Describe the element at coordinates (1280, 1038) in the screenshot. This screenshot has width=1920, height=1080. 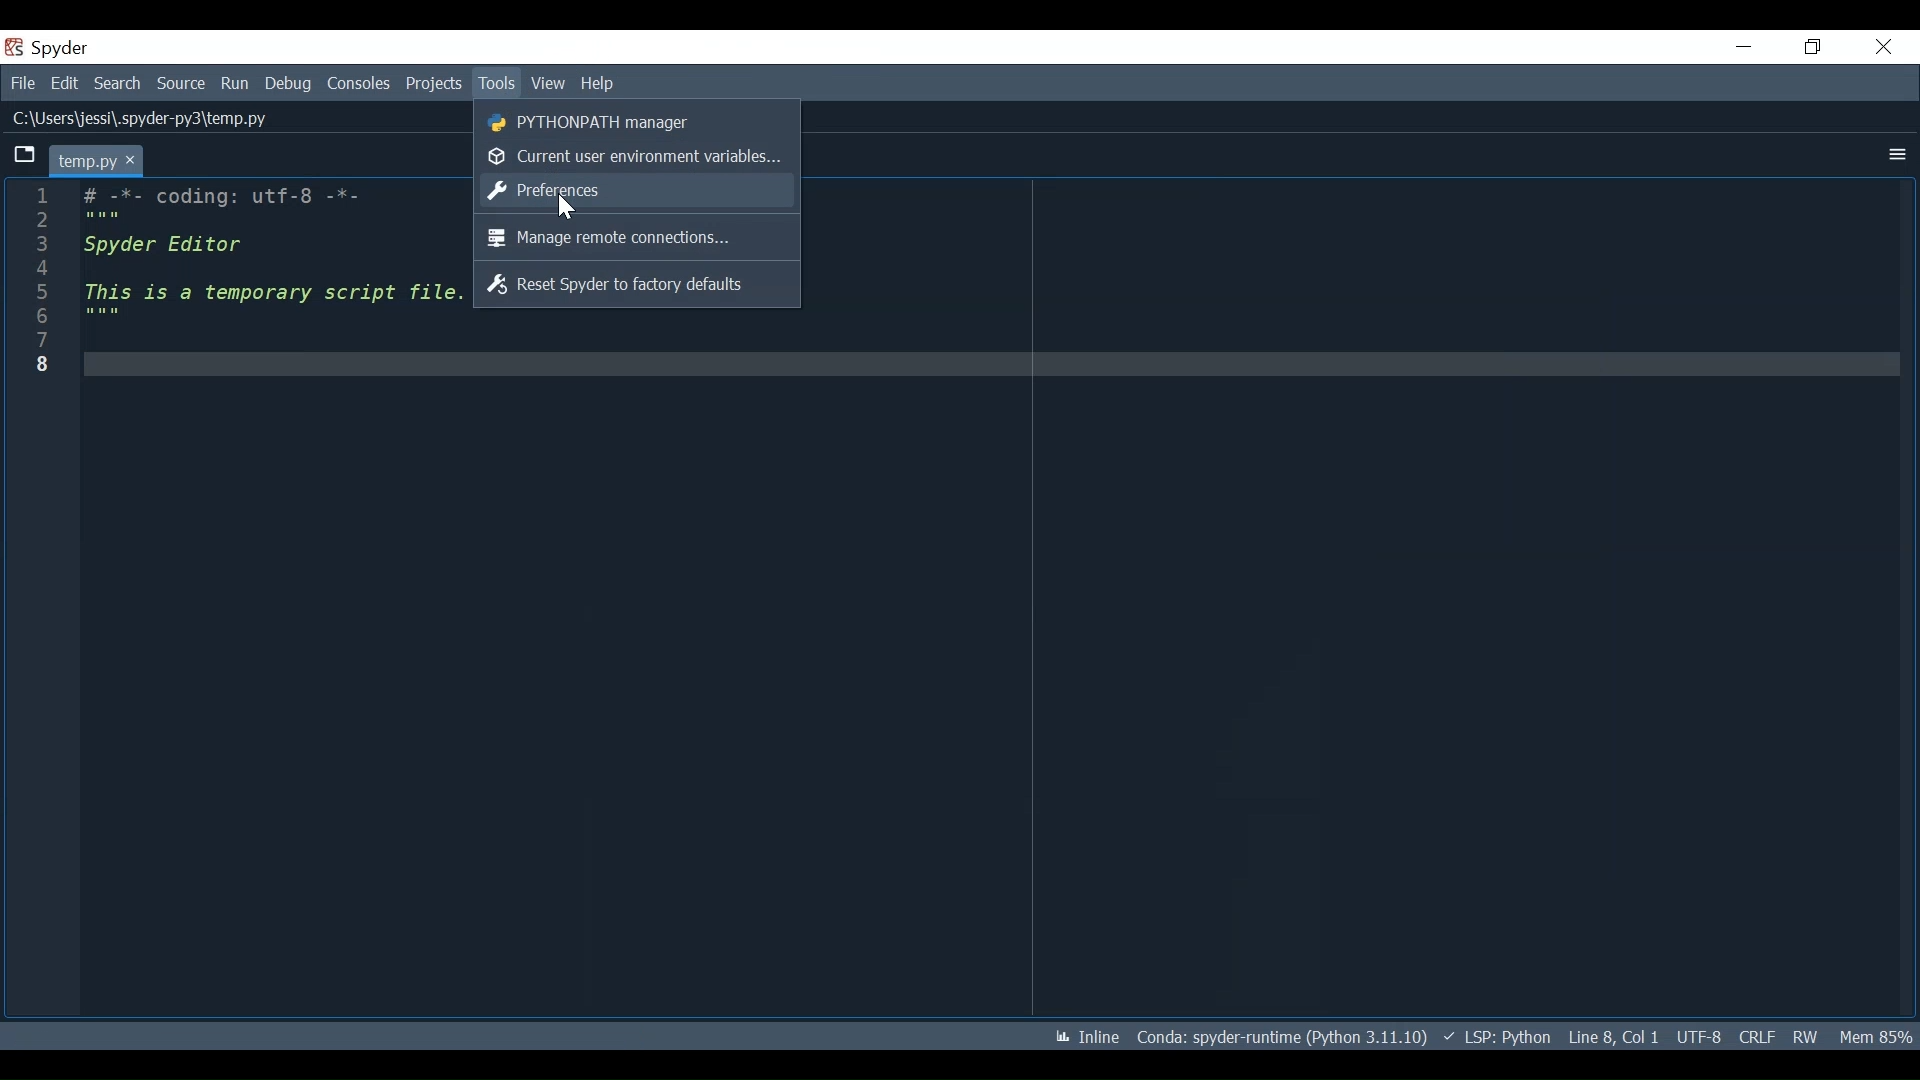
I see `Conda Environment Indicator` at that location.